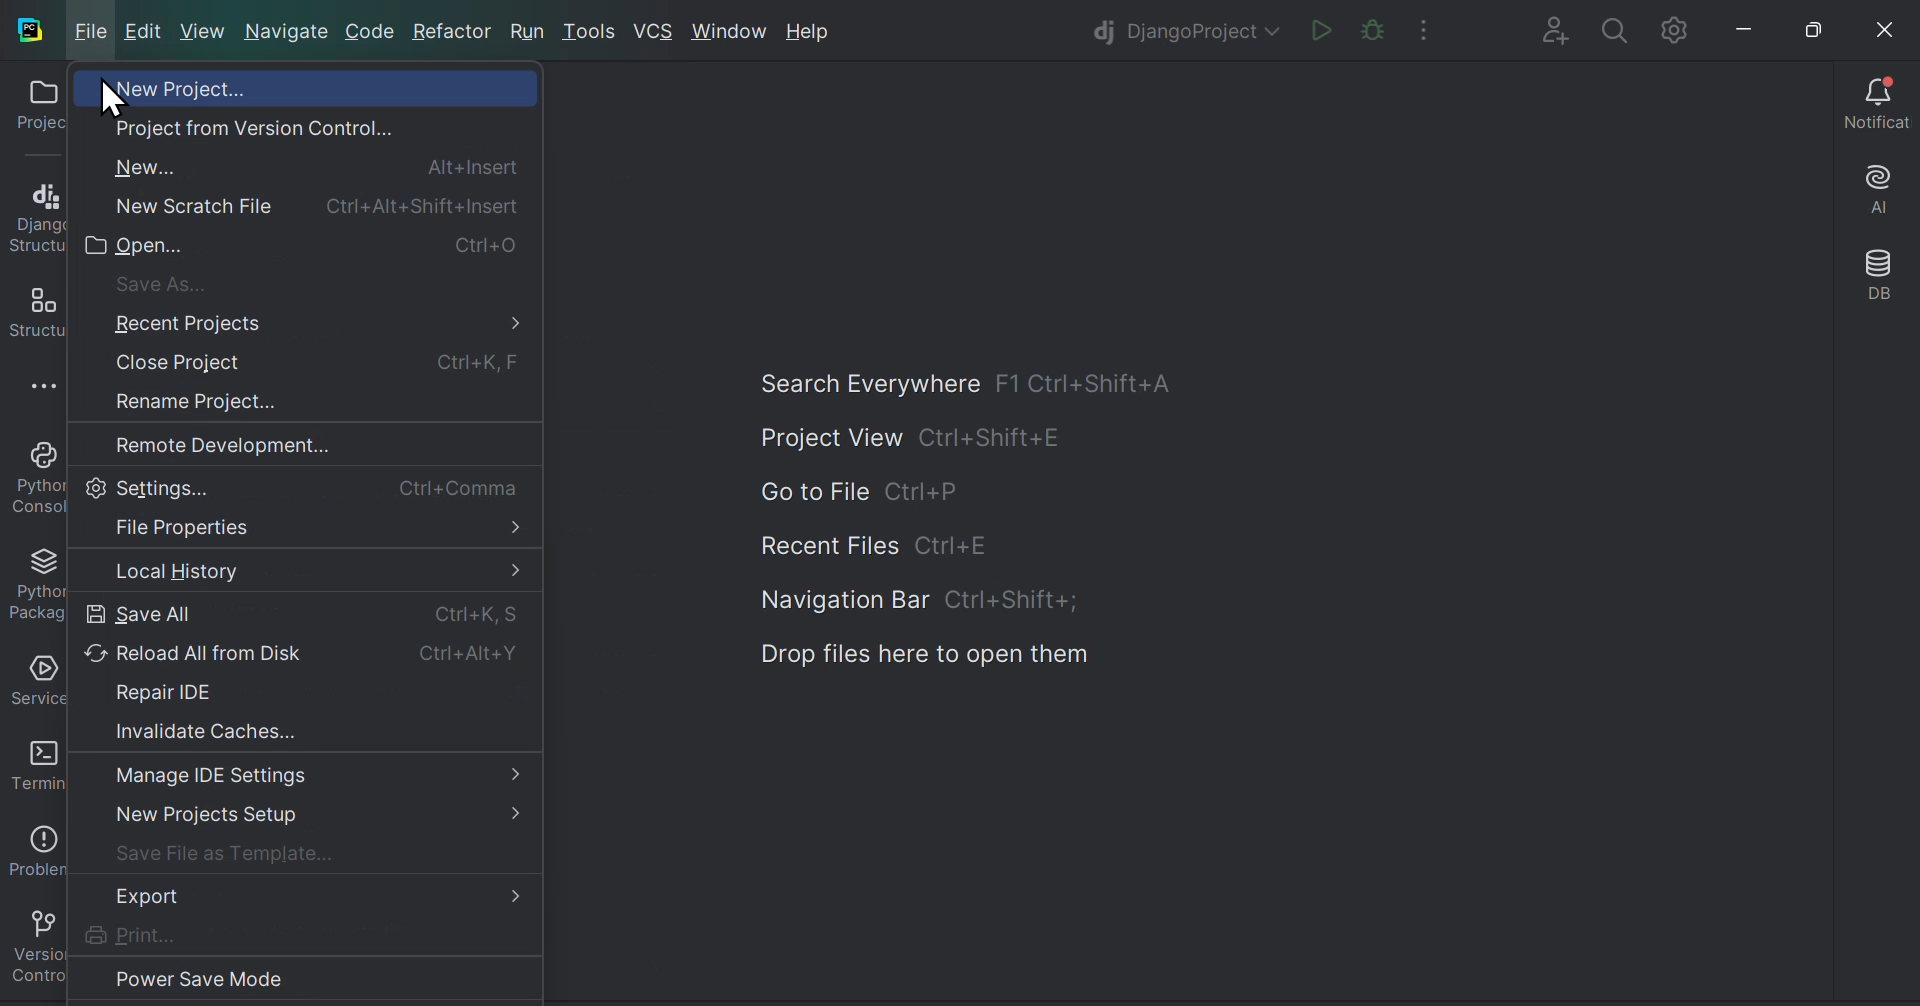 This screenshot has width=1920, height=1006. What do you see at coordinates (93, 35) in the screenshot?
I see `File` at bounding box center [93, 35].